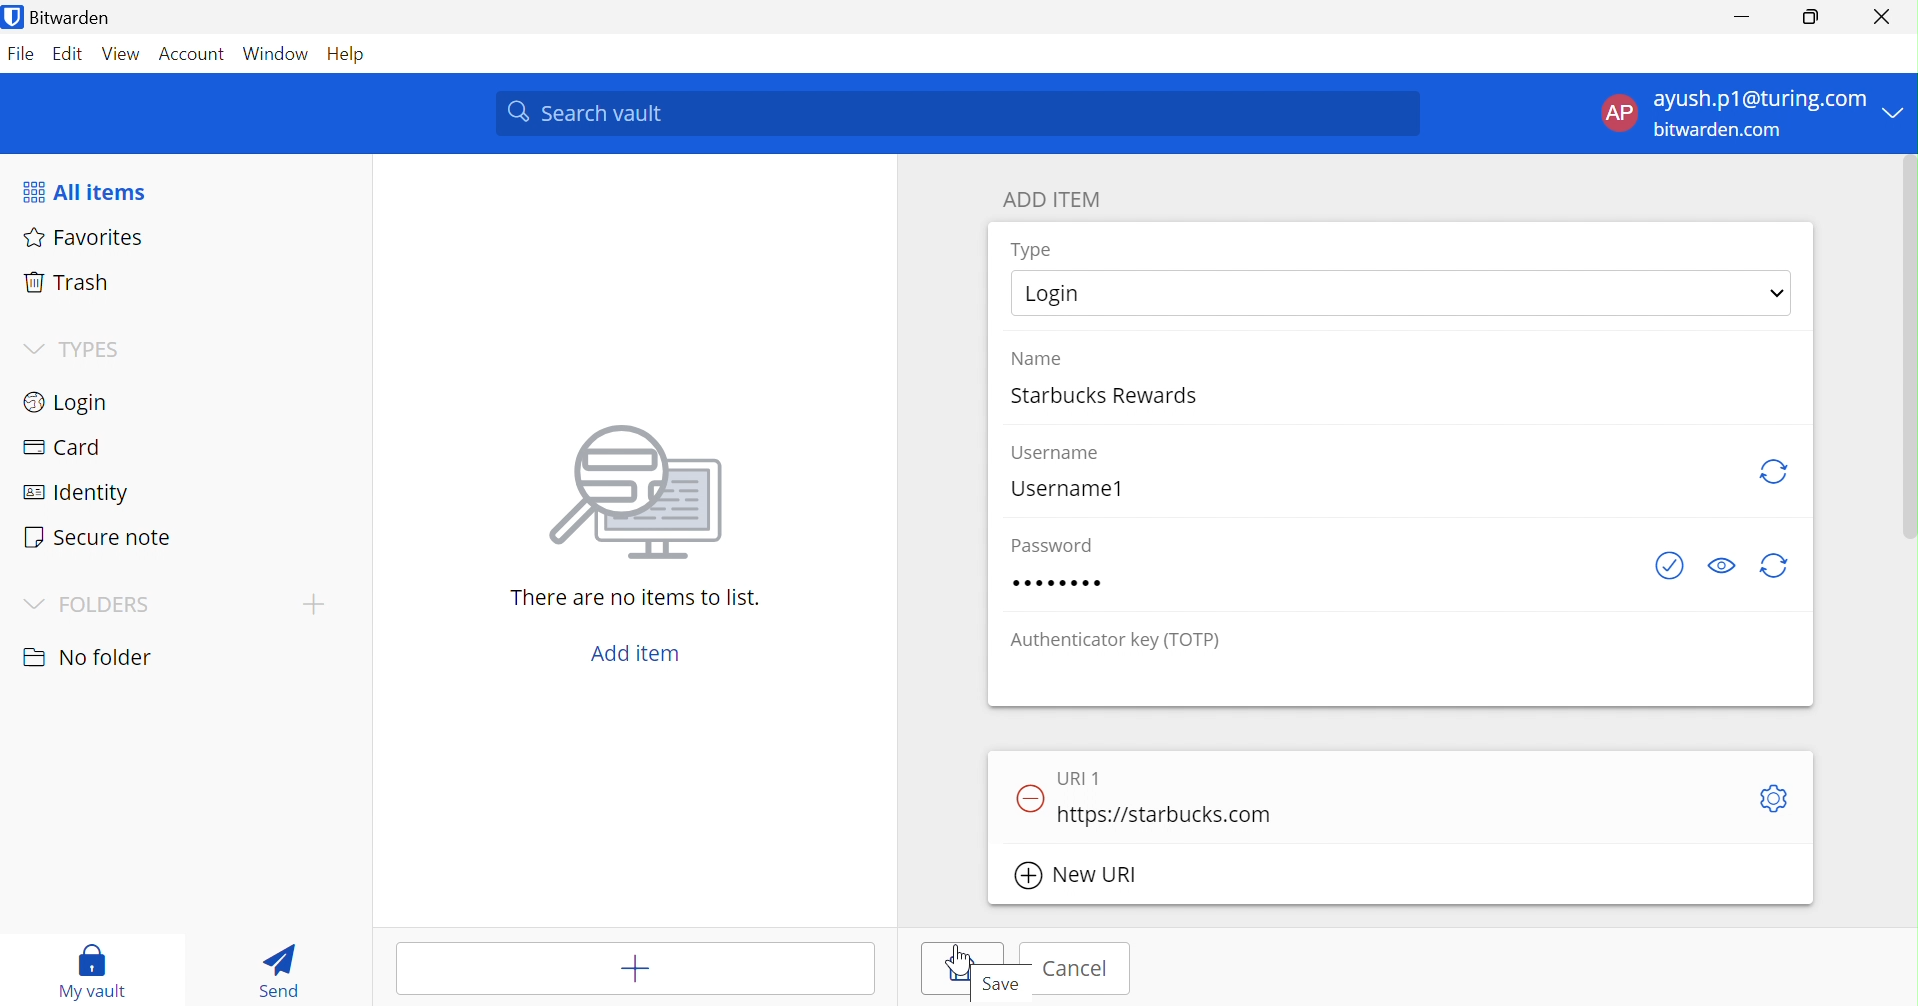  What do you see at coordinates (284, 969) in the screenshot?
I see `Send` at bounding box center [284, 969].